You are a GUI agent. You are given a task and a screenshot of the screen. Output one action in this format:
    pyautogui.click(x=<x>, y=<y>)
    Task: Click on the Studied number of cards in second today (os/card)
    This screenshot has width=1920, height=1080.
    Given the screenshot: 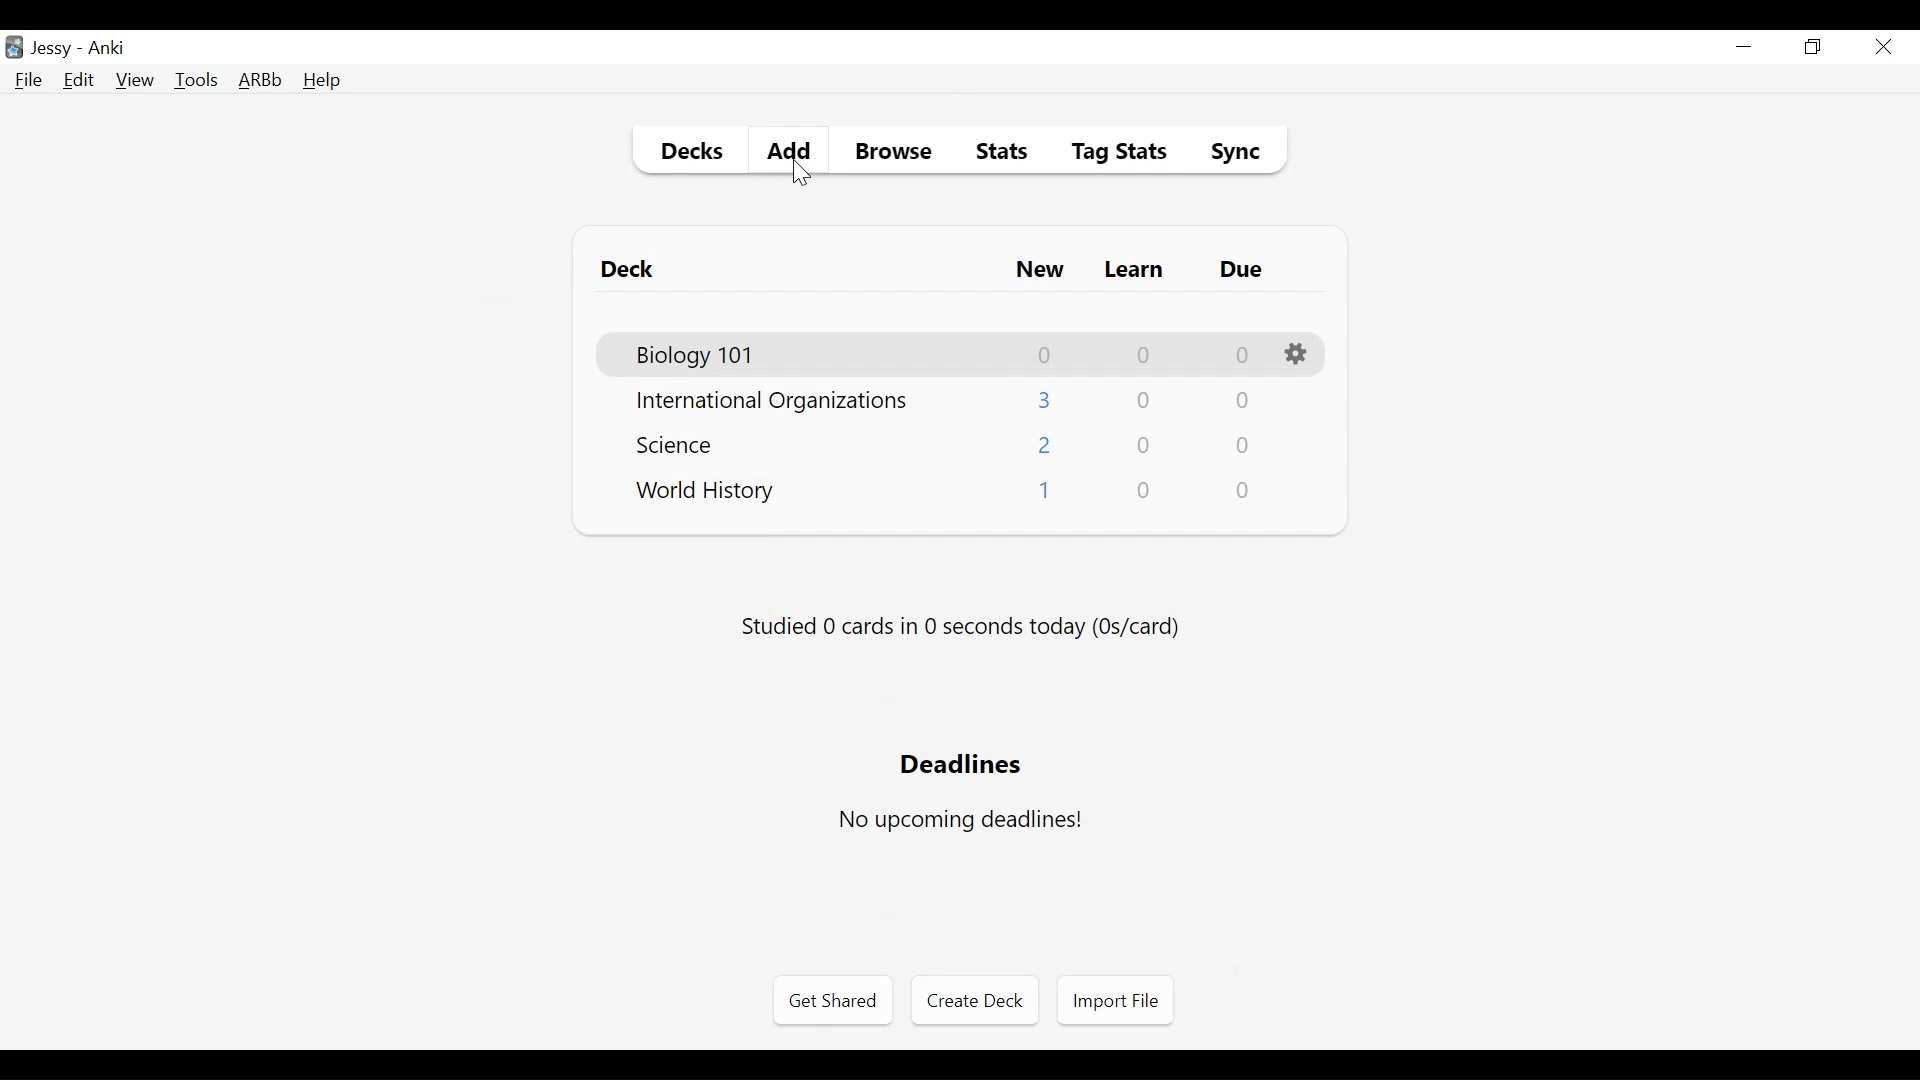 What is the action you would take?
    pyautogui.click(x=963, y=628)
    